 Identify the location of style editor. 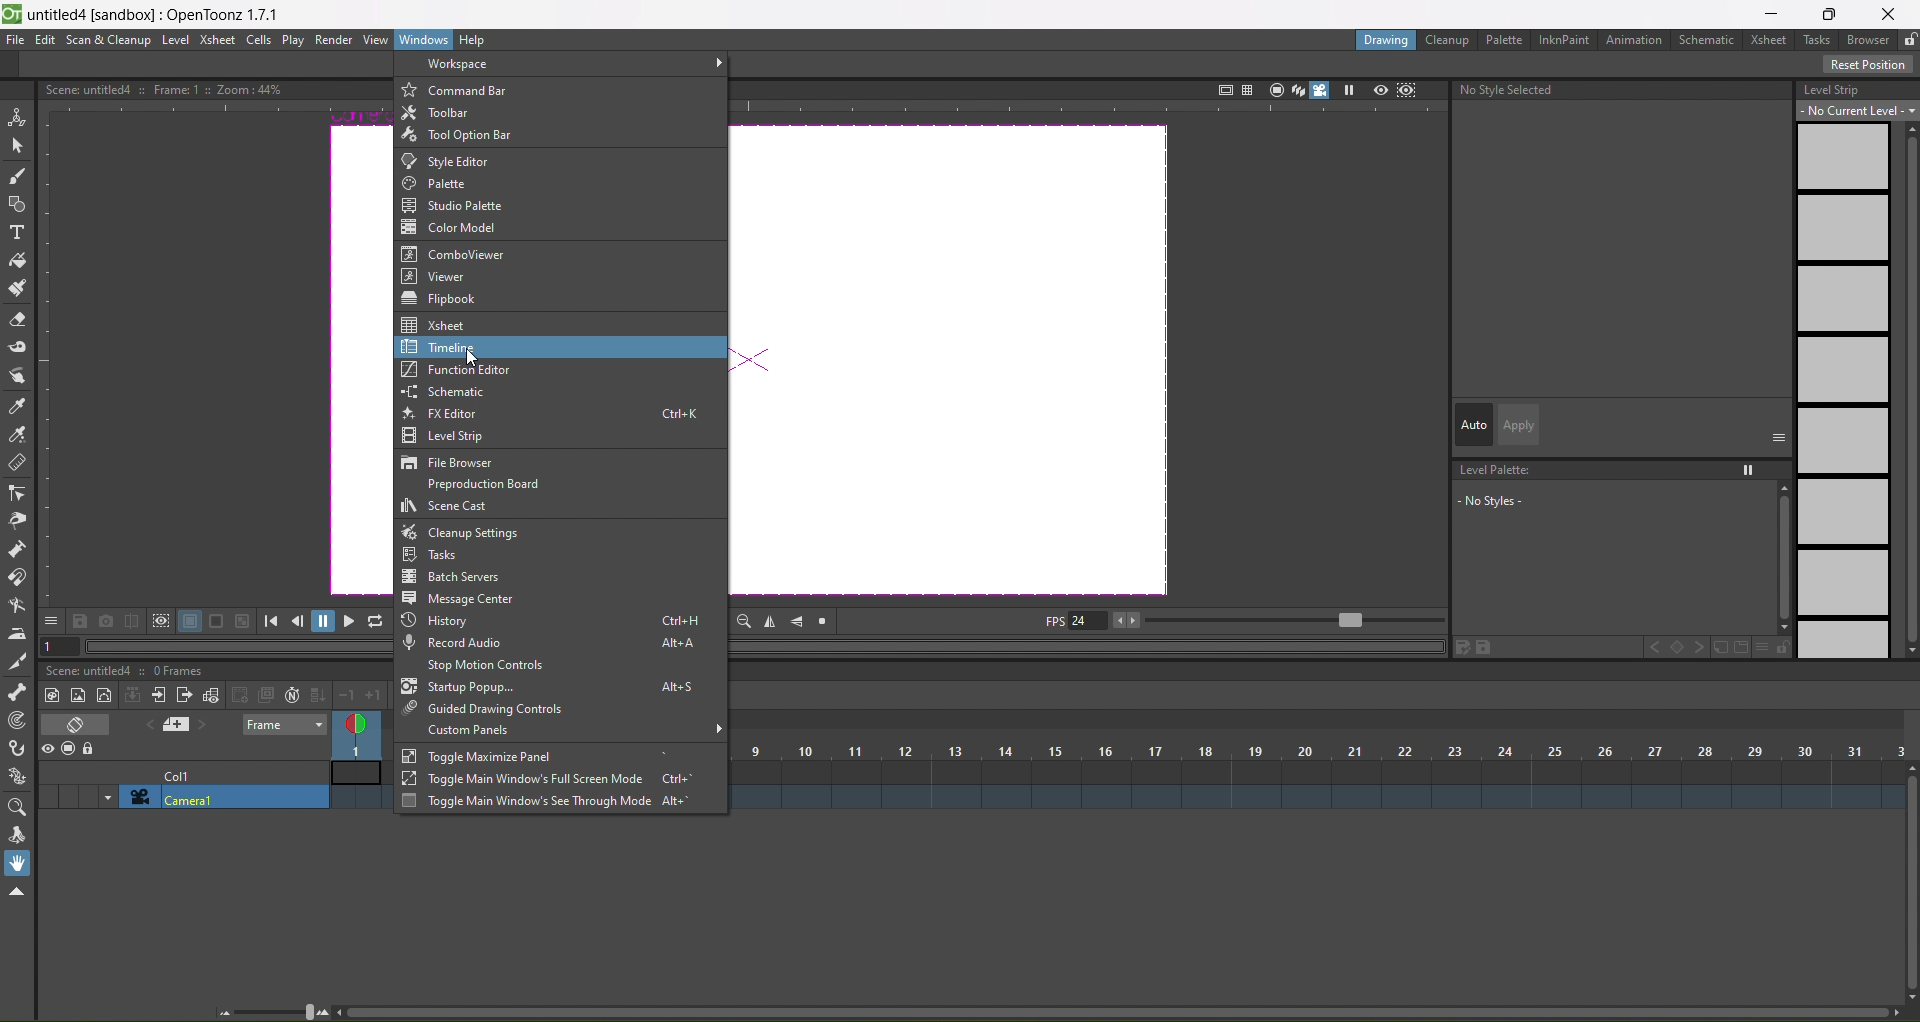
(457, 162).